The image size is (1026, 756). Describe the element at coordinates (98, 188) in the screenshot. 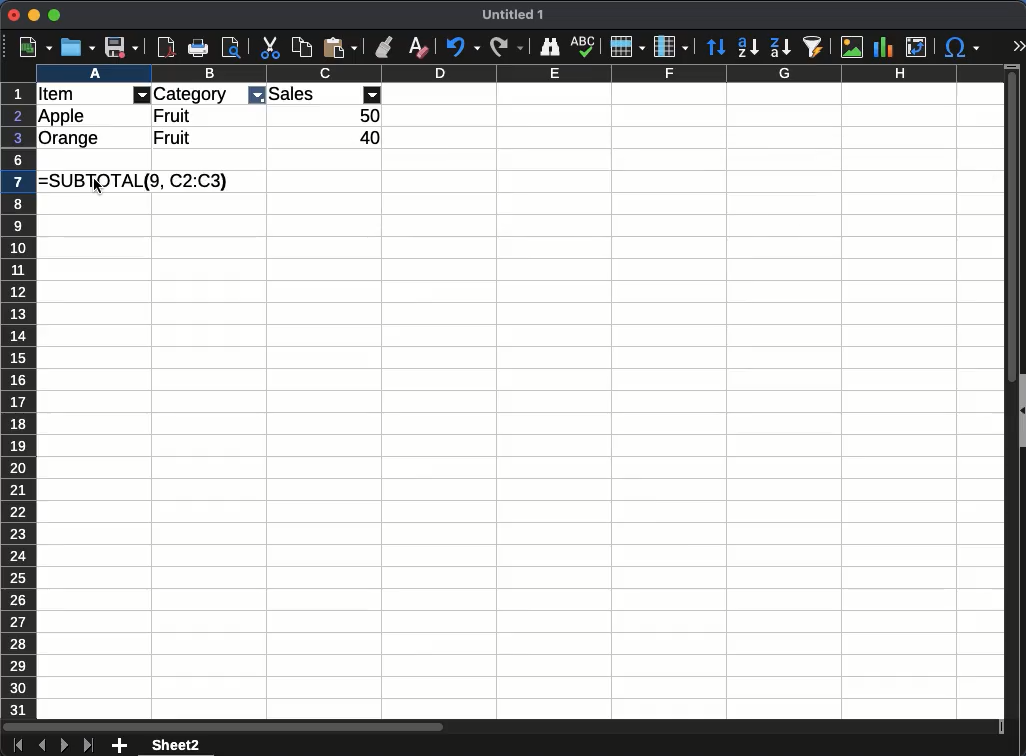

I see `Cursor` at that location.